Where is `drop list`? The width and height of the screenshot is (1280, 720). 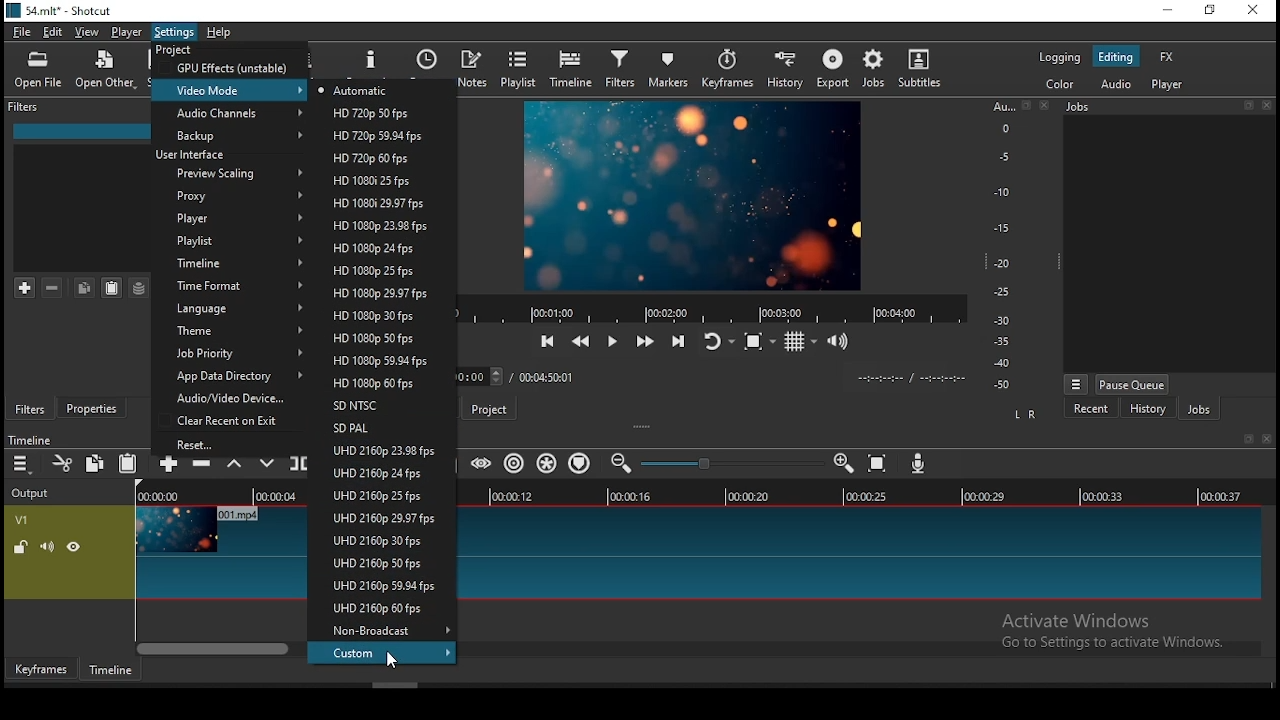 drop list is located at coordinates (481, 377).